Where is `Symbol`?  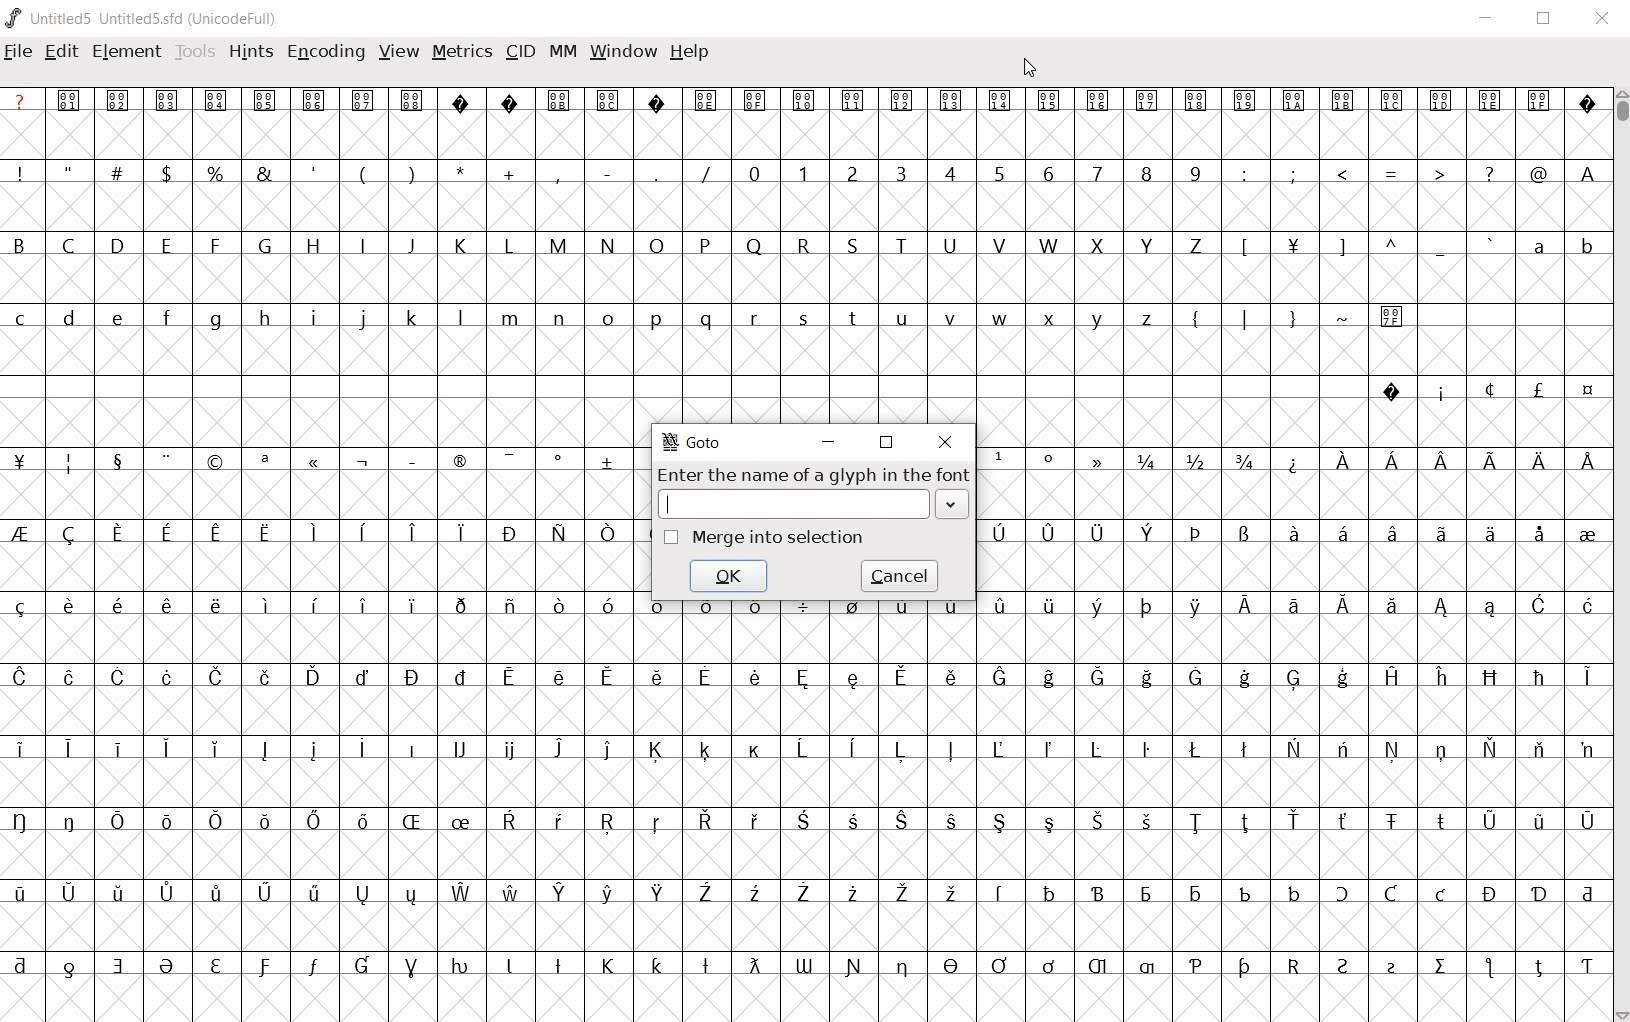 Symbol is located at coordinates (657, 894).